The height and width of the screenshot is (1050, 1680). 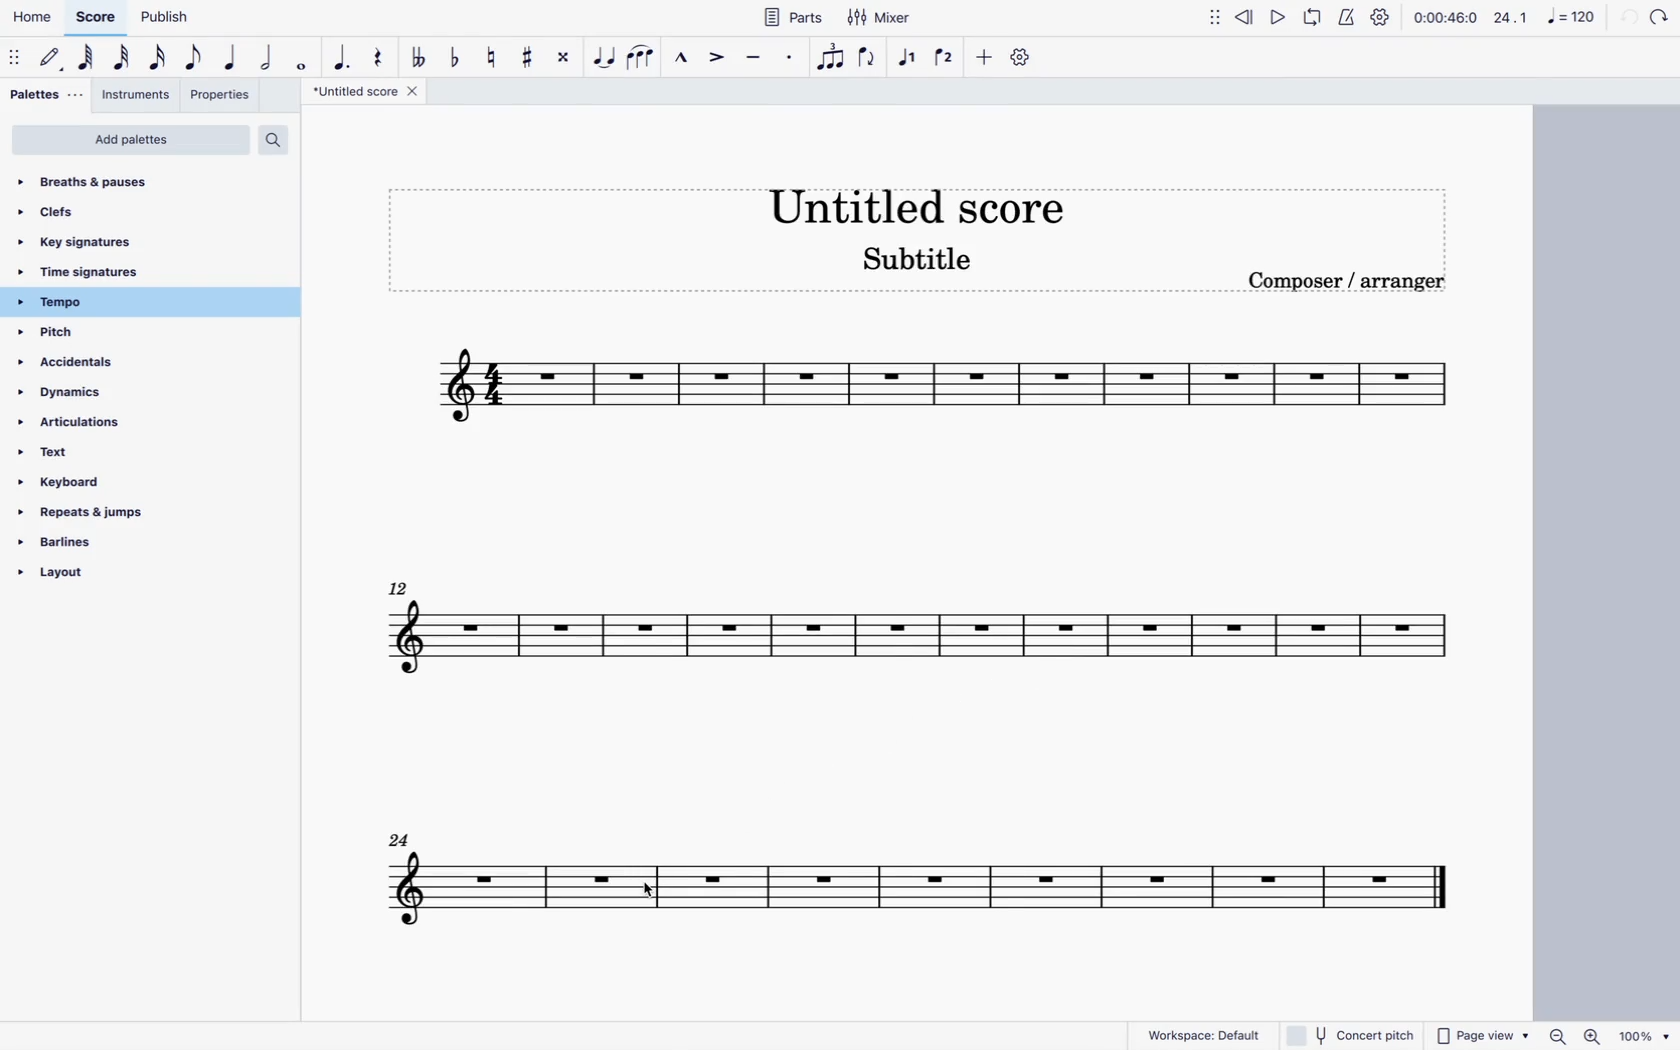 I want to click on move, so click(x=1210, y=17).